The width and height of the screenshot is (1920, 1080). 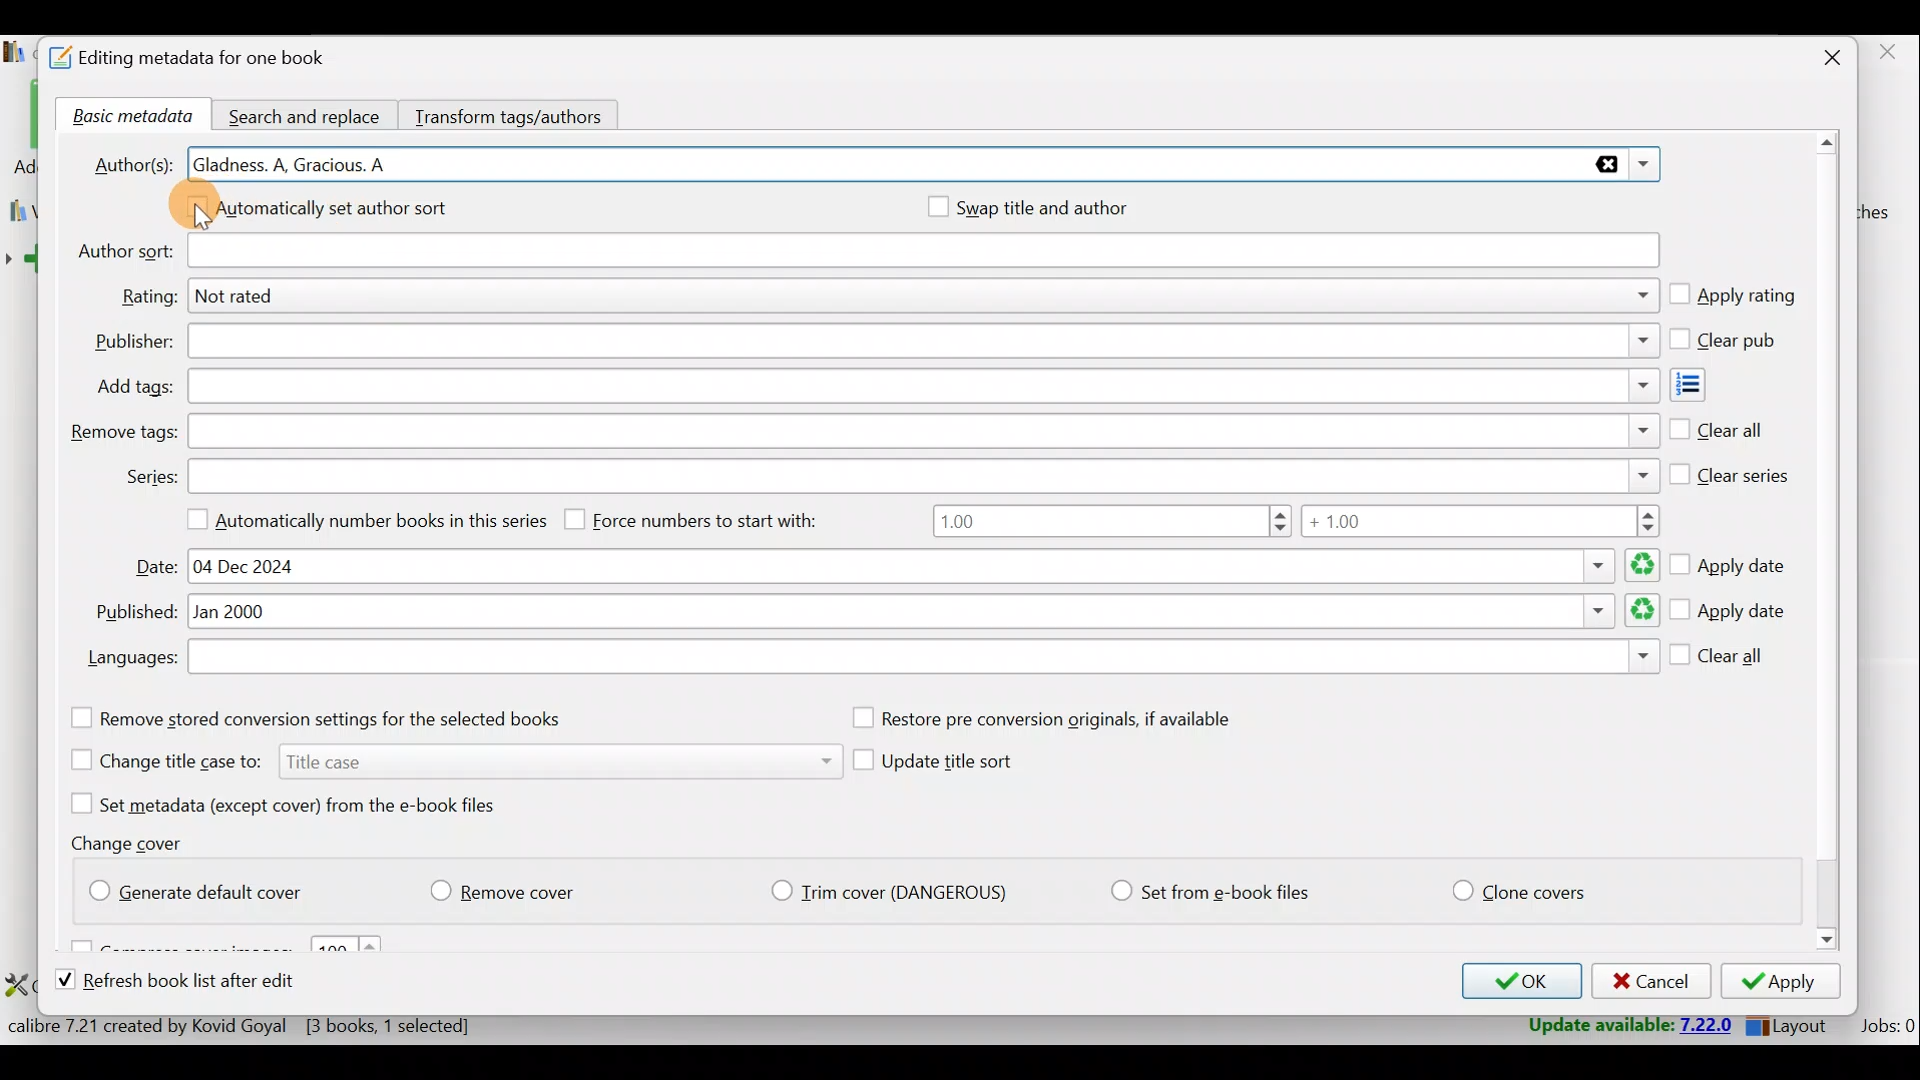 What do you see at coordinates (706, 519) in the screenshot?
I see `Force numbers to start with` at bounding box center [706, 519].